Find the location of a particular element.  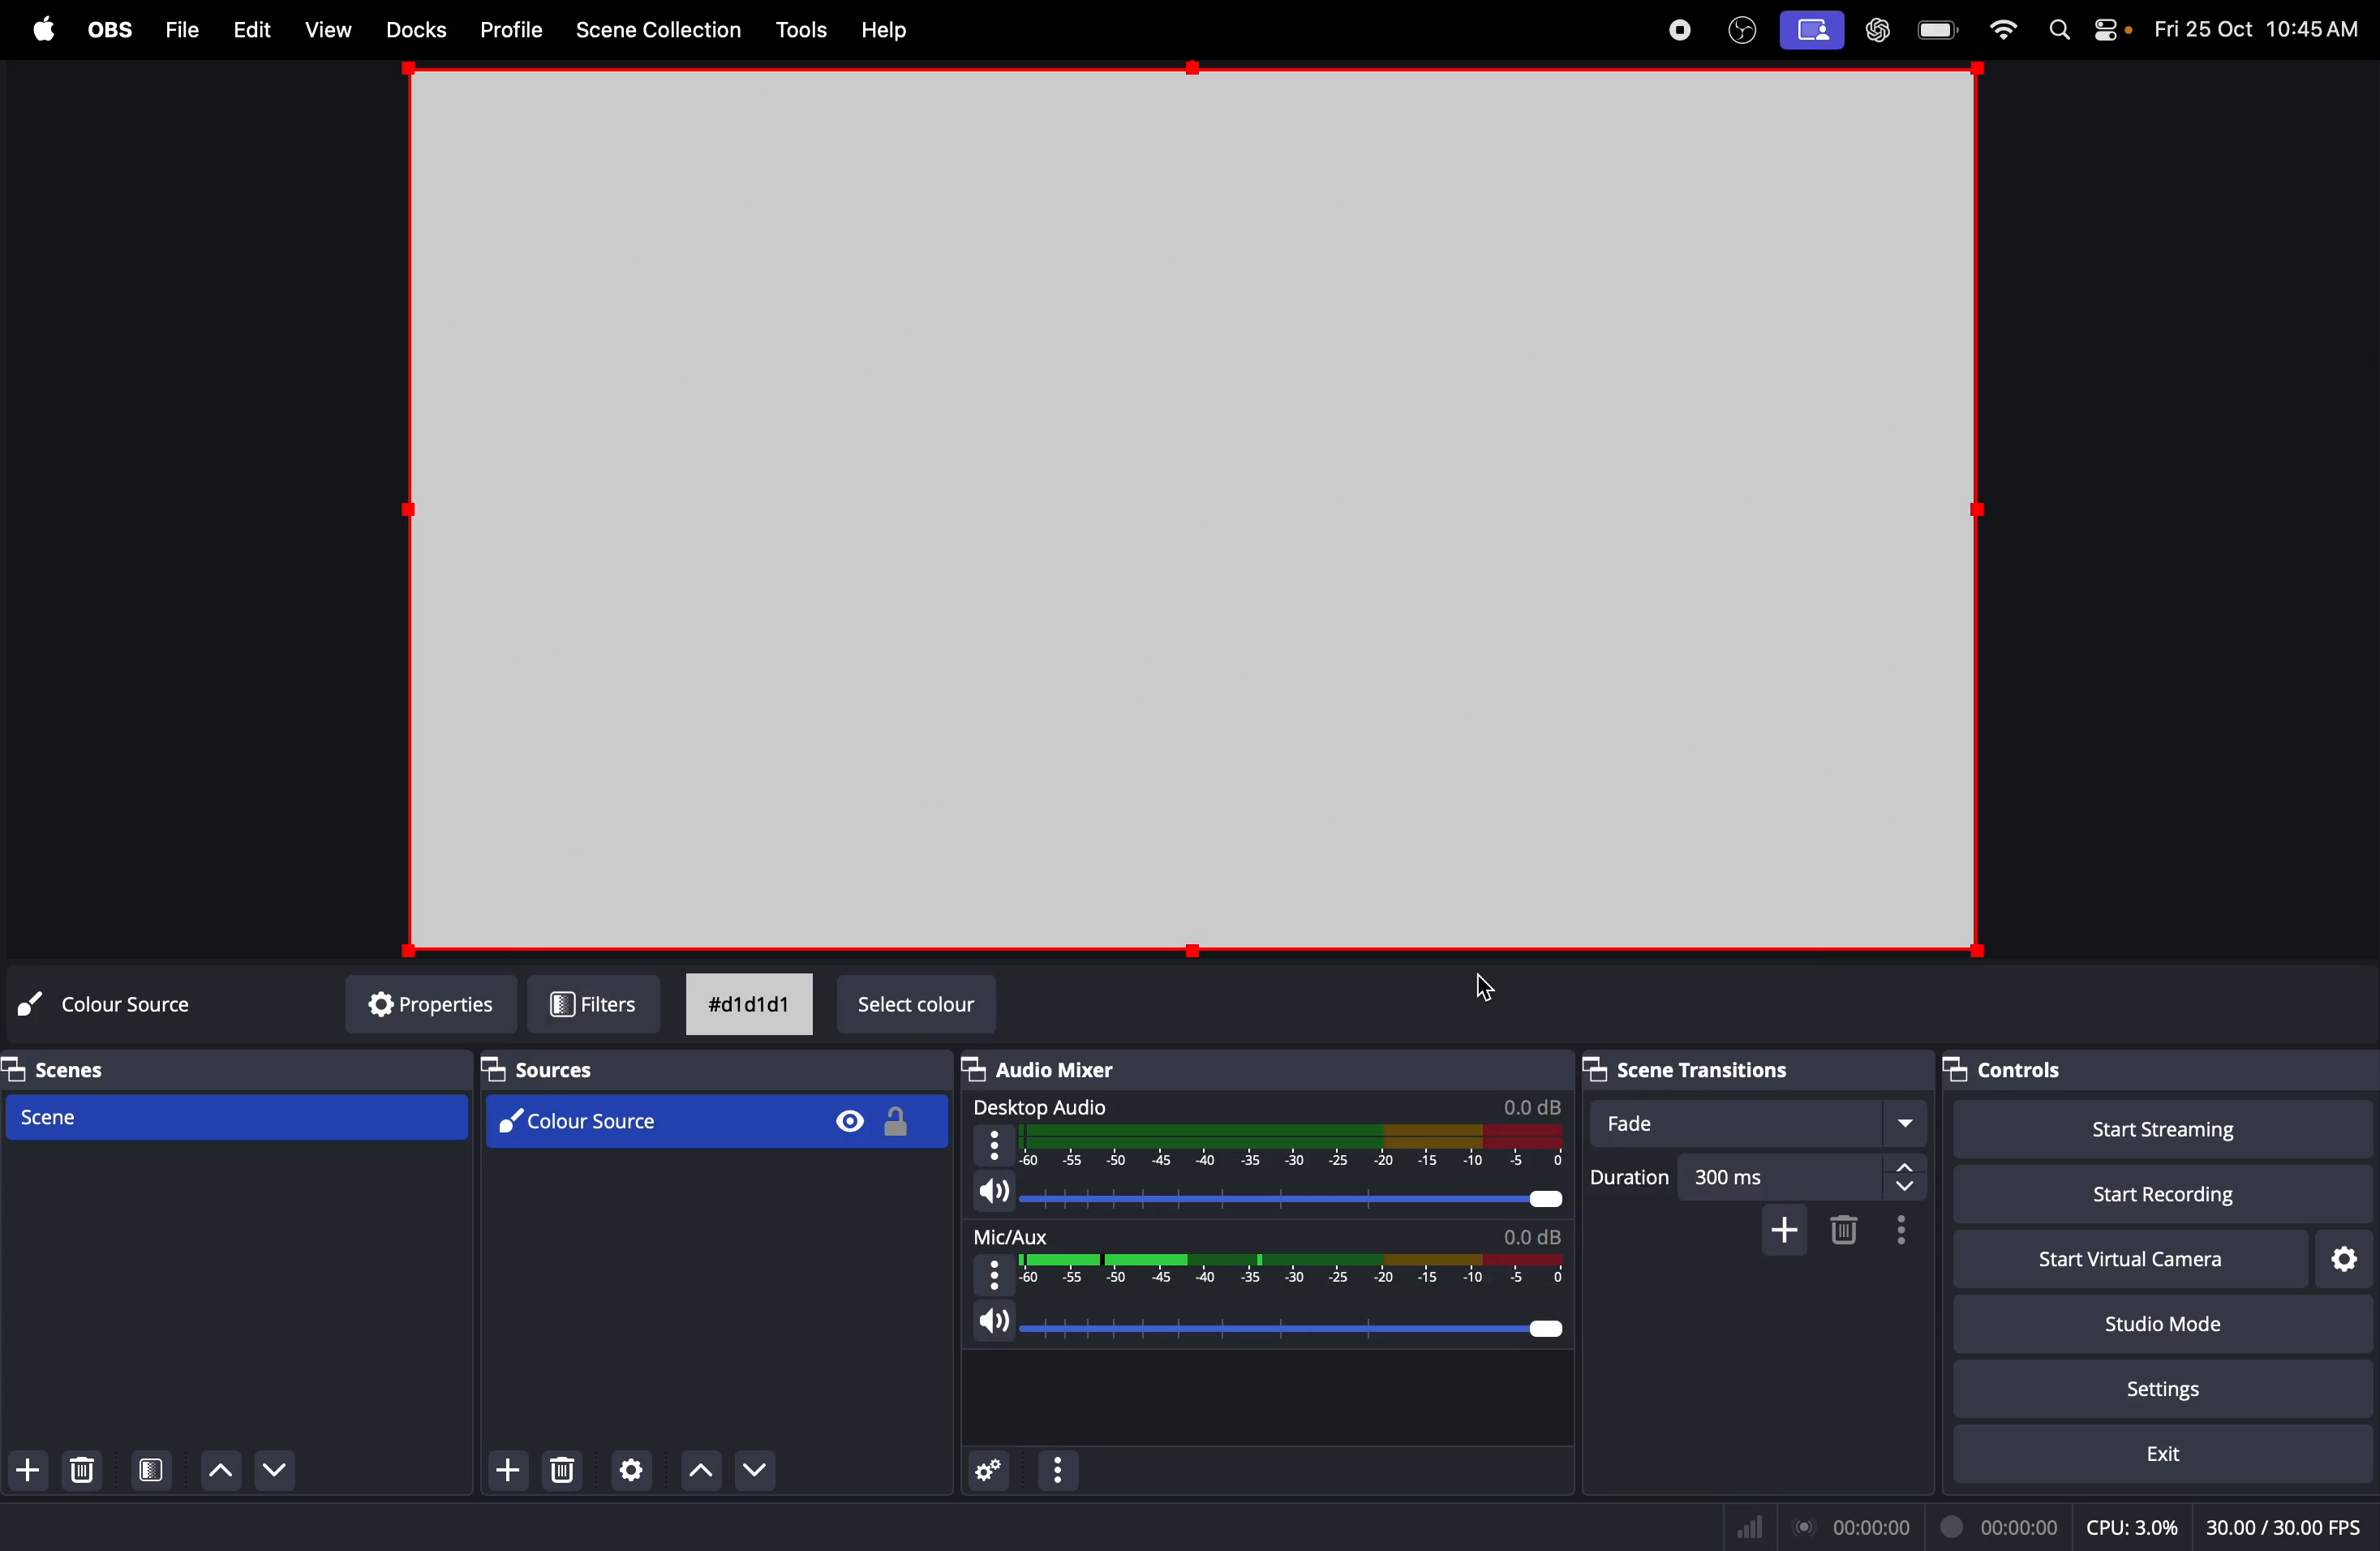

Signal is located at coordinates (1756, 1527).